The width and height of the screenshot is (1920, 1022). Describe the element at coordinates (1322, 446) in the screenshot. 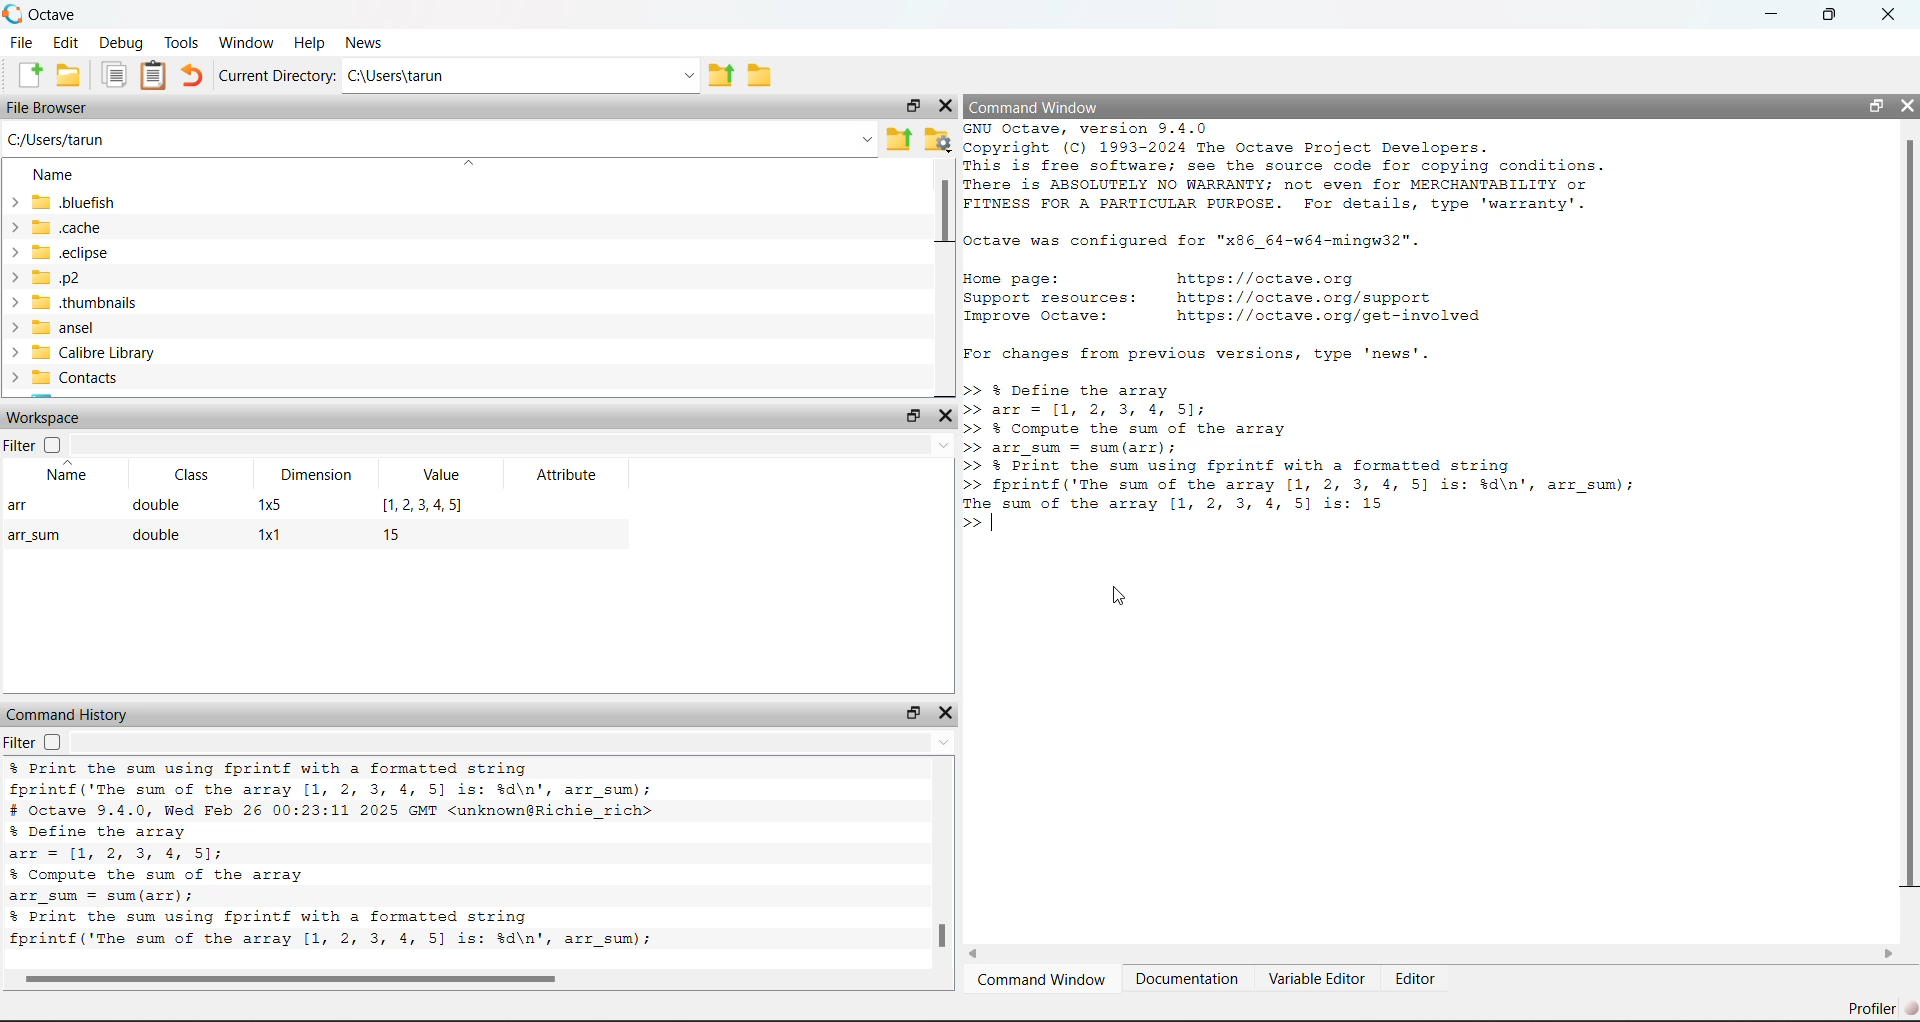

I see `>> % Define the array

>> arr = [1, 2, 3, 4 51;

>> % Compute the sum of the array

>> arr_sum = sum(arr);

>> % Print the sum using fprintf with a formatted string

>> fprintf('The sum of the array [1, 2, 3, 4, 5] is: %d\n', arr_sum);
The sum of the array [1, 2, 3, 4, 5] is: 15` at that location.